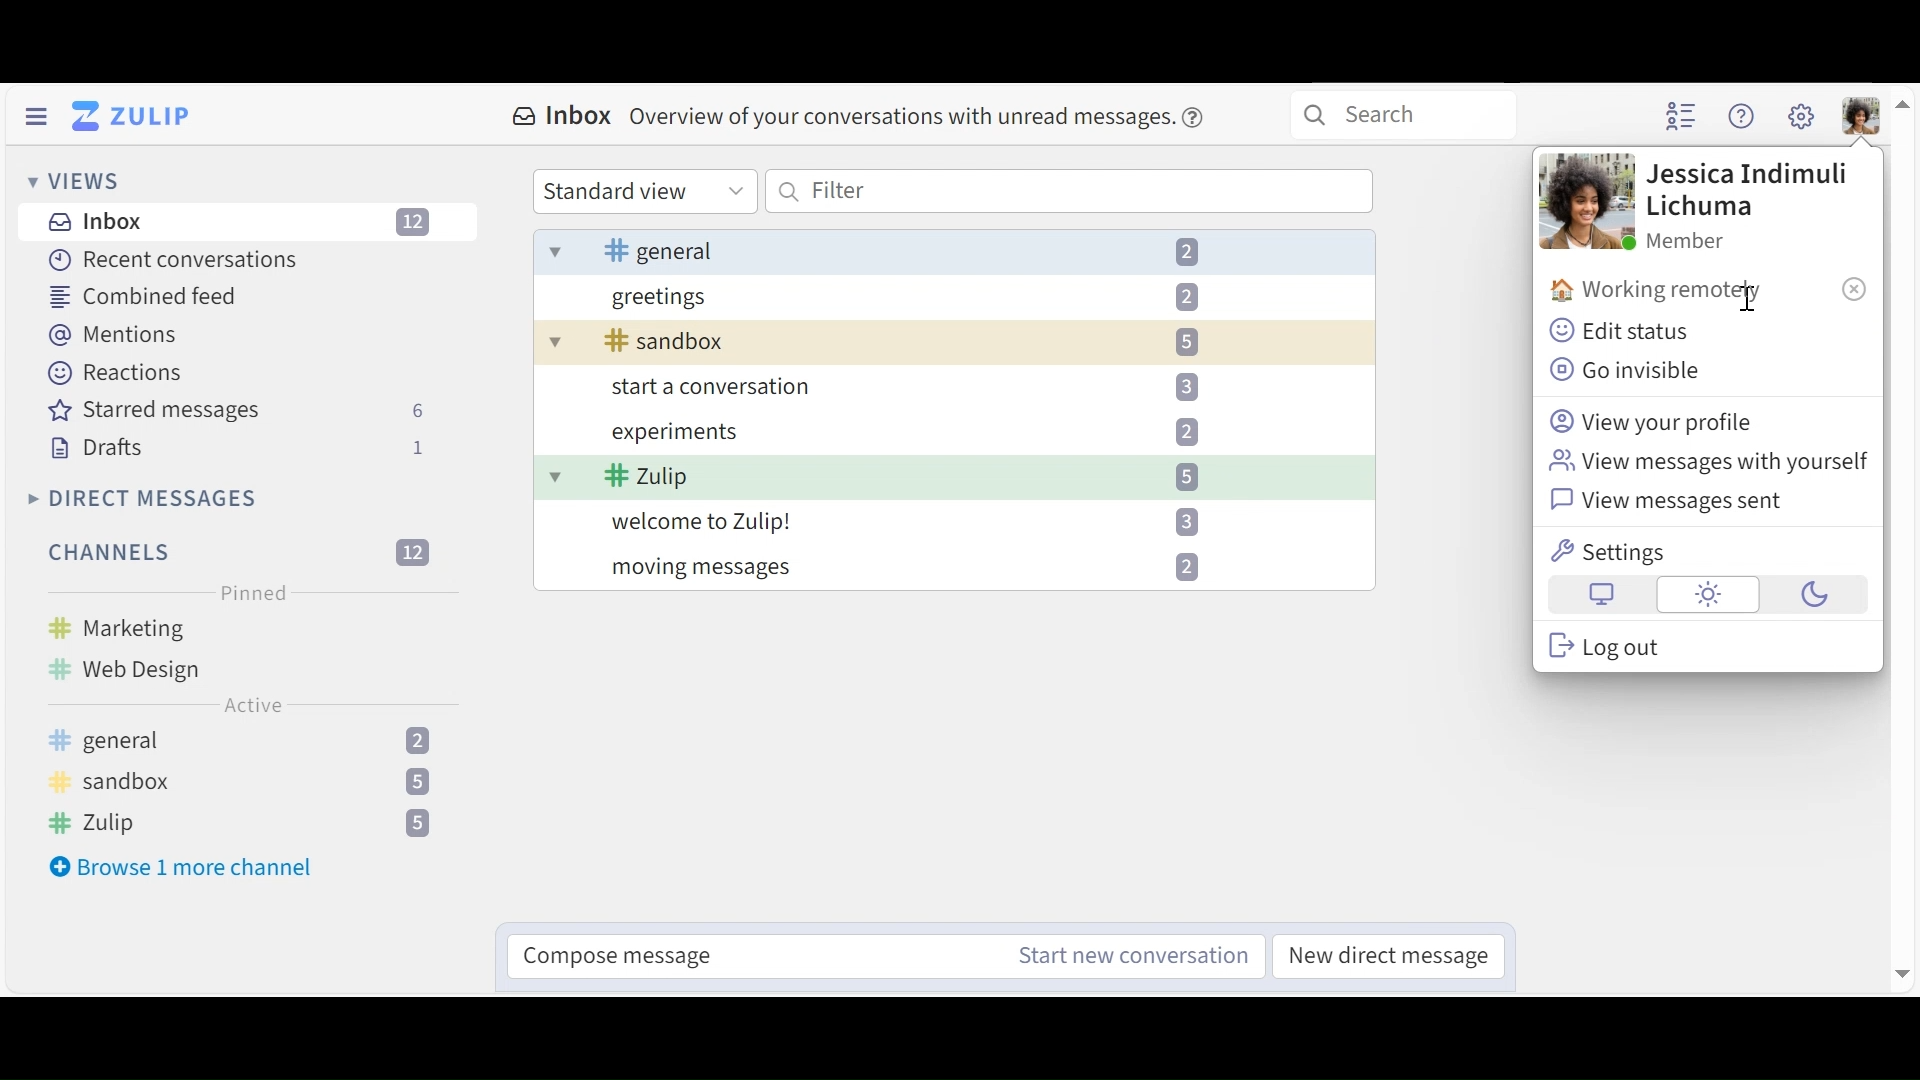 This screenshot has height=1080, width=1920. Describe the element at coordinates (1612, 645) in the screenshot. I see `Log out` at that location.